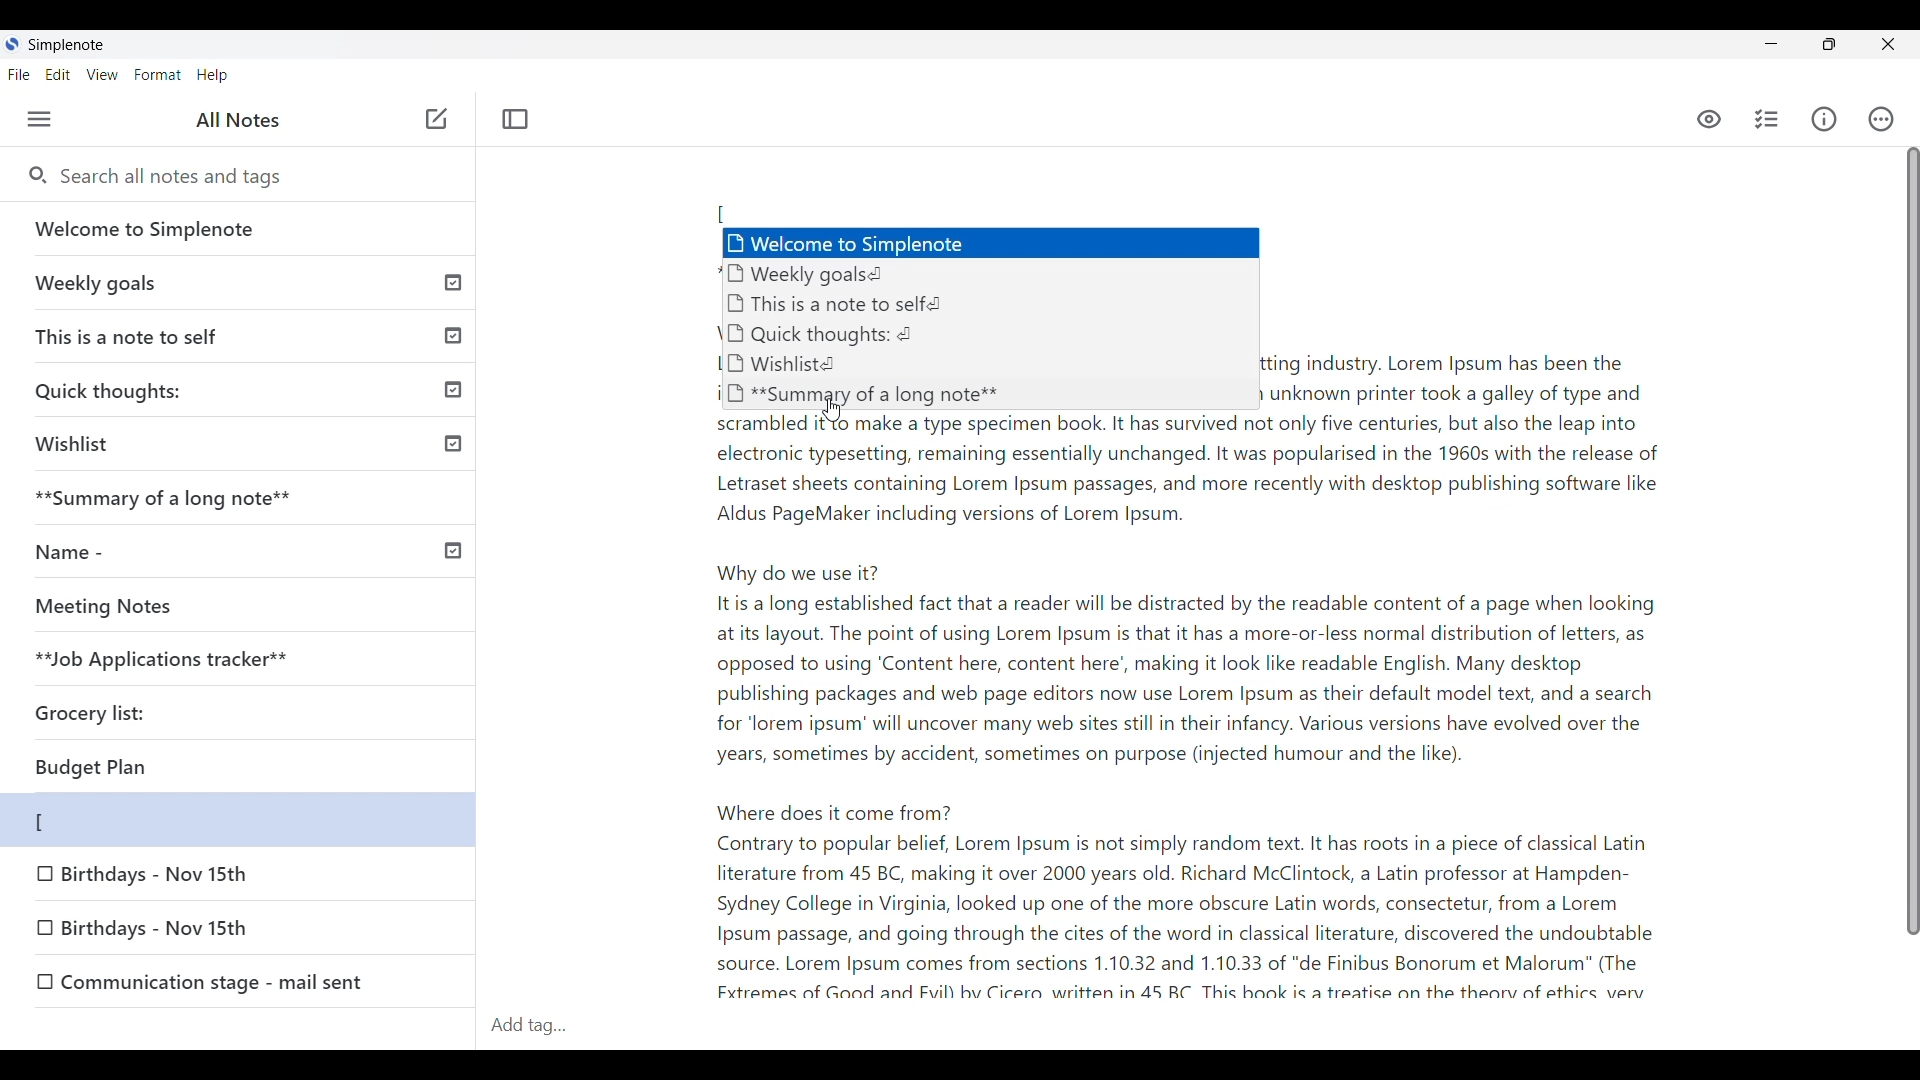 Image resolution: width=1920 pixels, height=1080 pixels. Describe the element at coordinates (851, 365) in the screenshot. I see `Wishlist` at that location.